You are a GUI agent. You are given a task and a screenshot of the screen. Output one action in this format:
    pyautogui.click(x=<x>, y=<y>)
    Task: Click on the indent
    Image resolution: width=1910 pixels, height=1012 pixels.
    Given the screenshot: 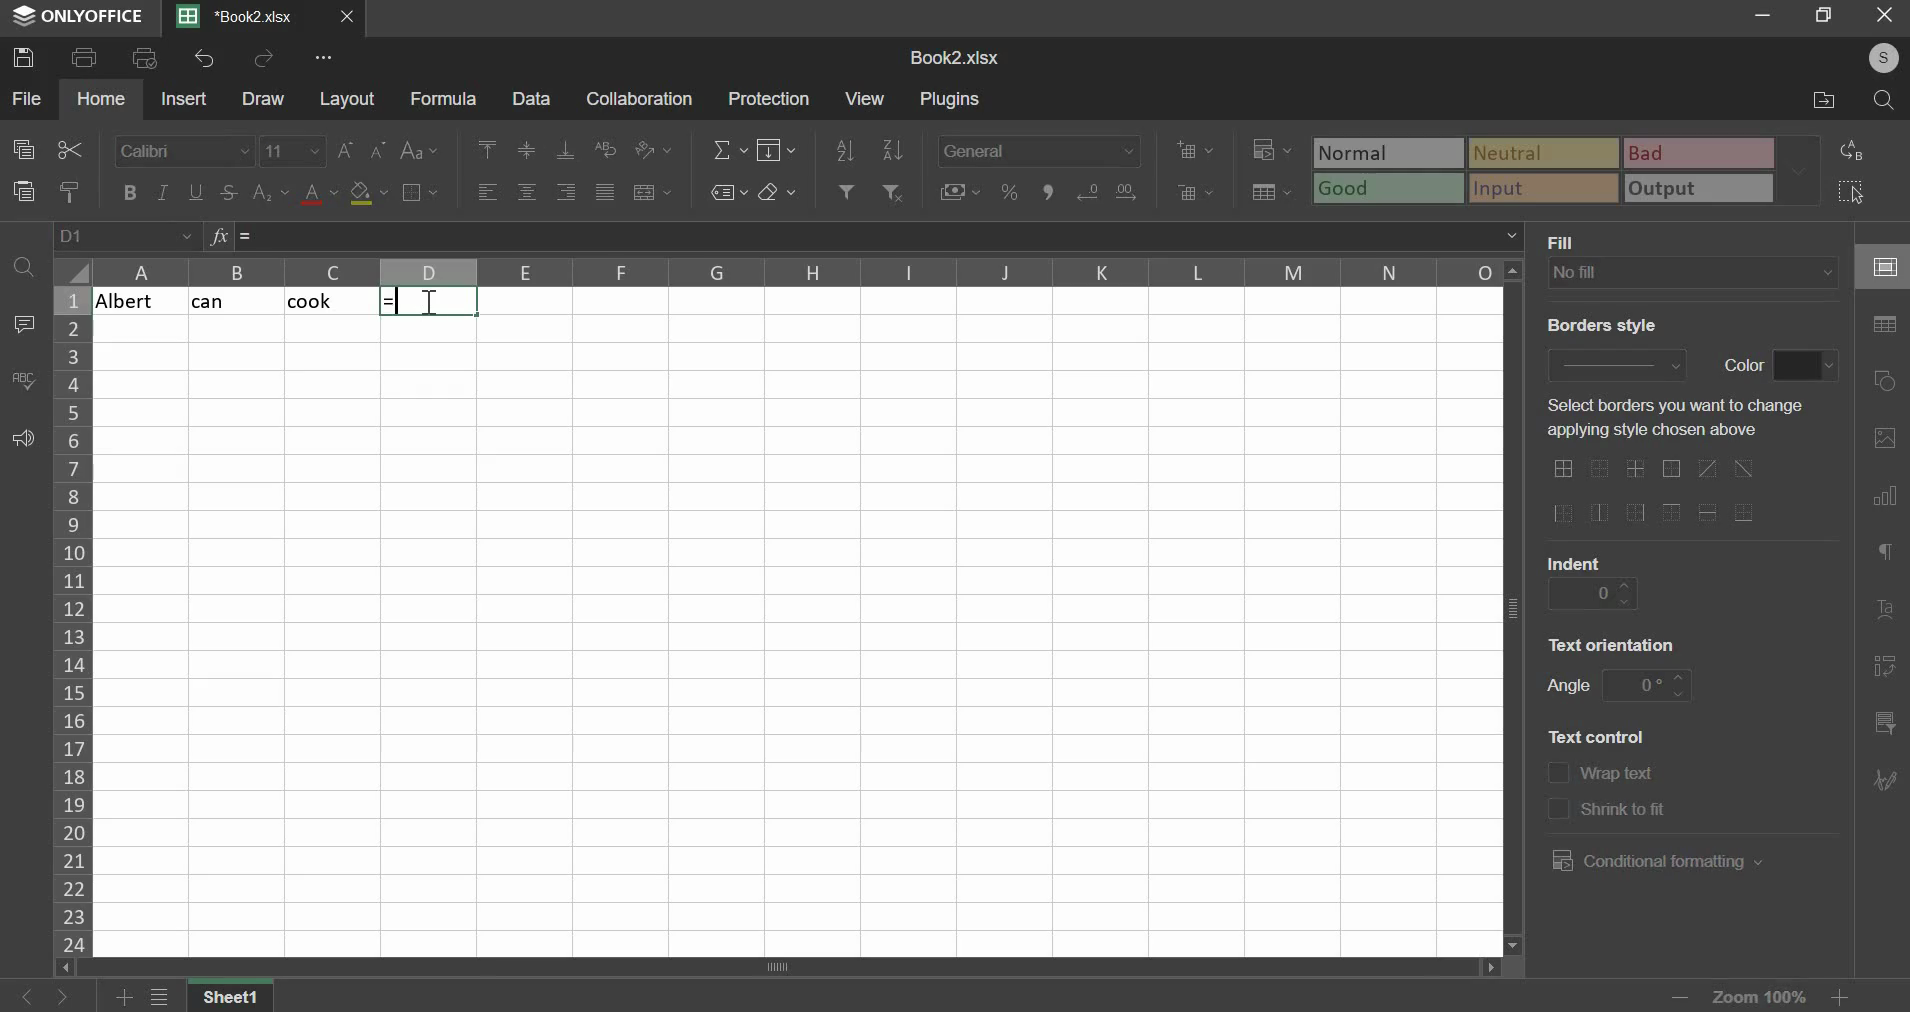 What is the action you would take?
    pyautogui.click(x=1593, y=593)
    